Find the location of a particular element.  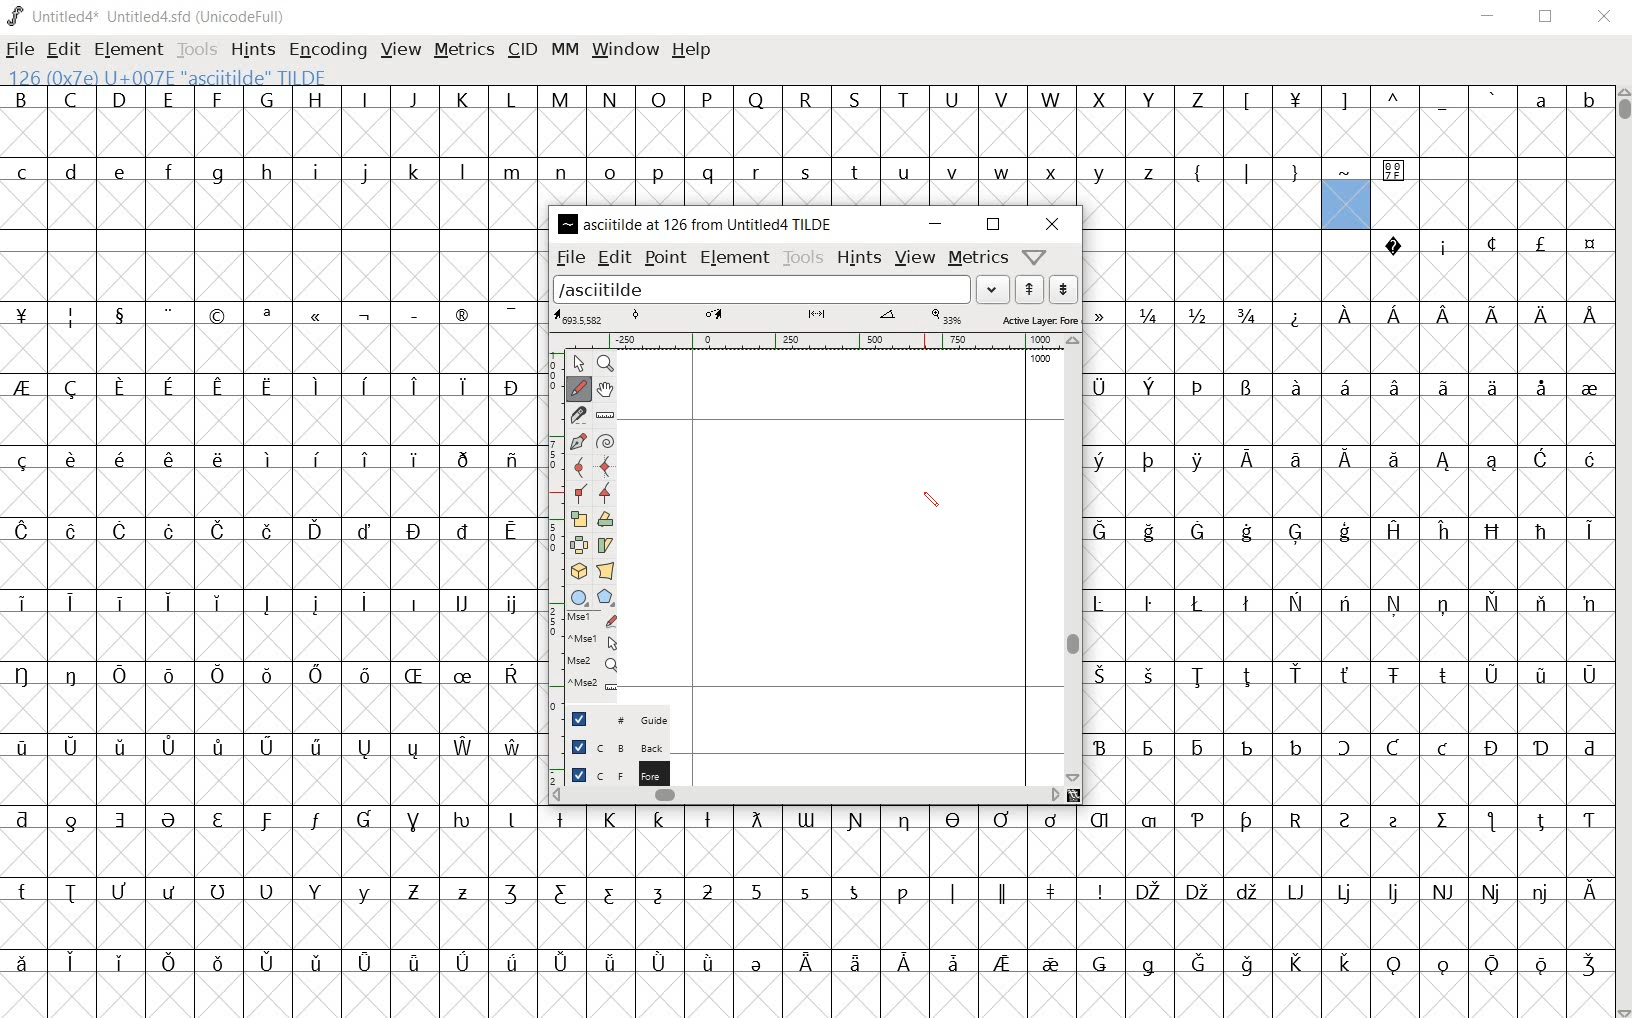

ASCIITILDE AT 126 FROM UNTITLED4 TILDE is located at coordinates (698, 222).